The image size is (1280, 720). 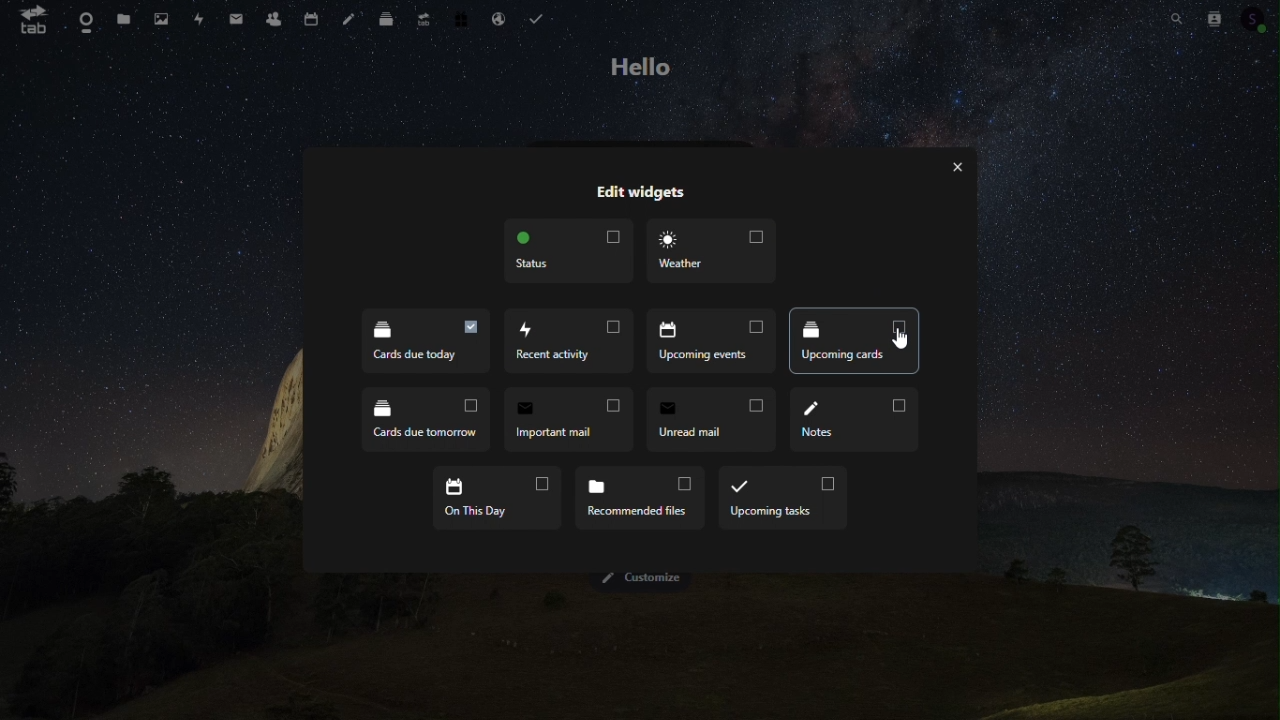 I want to click on Important mail, so click(x=565, y=419).